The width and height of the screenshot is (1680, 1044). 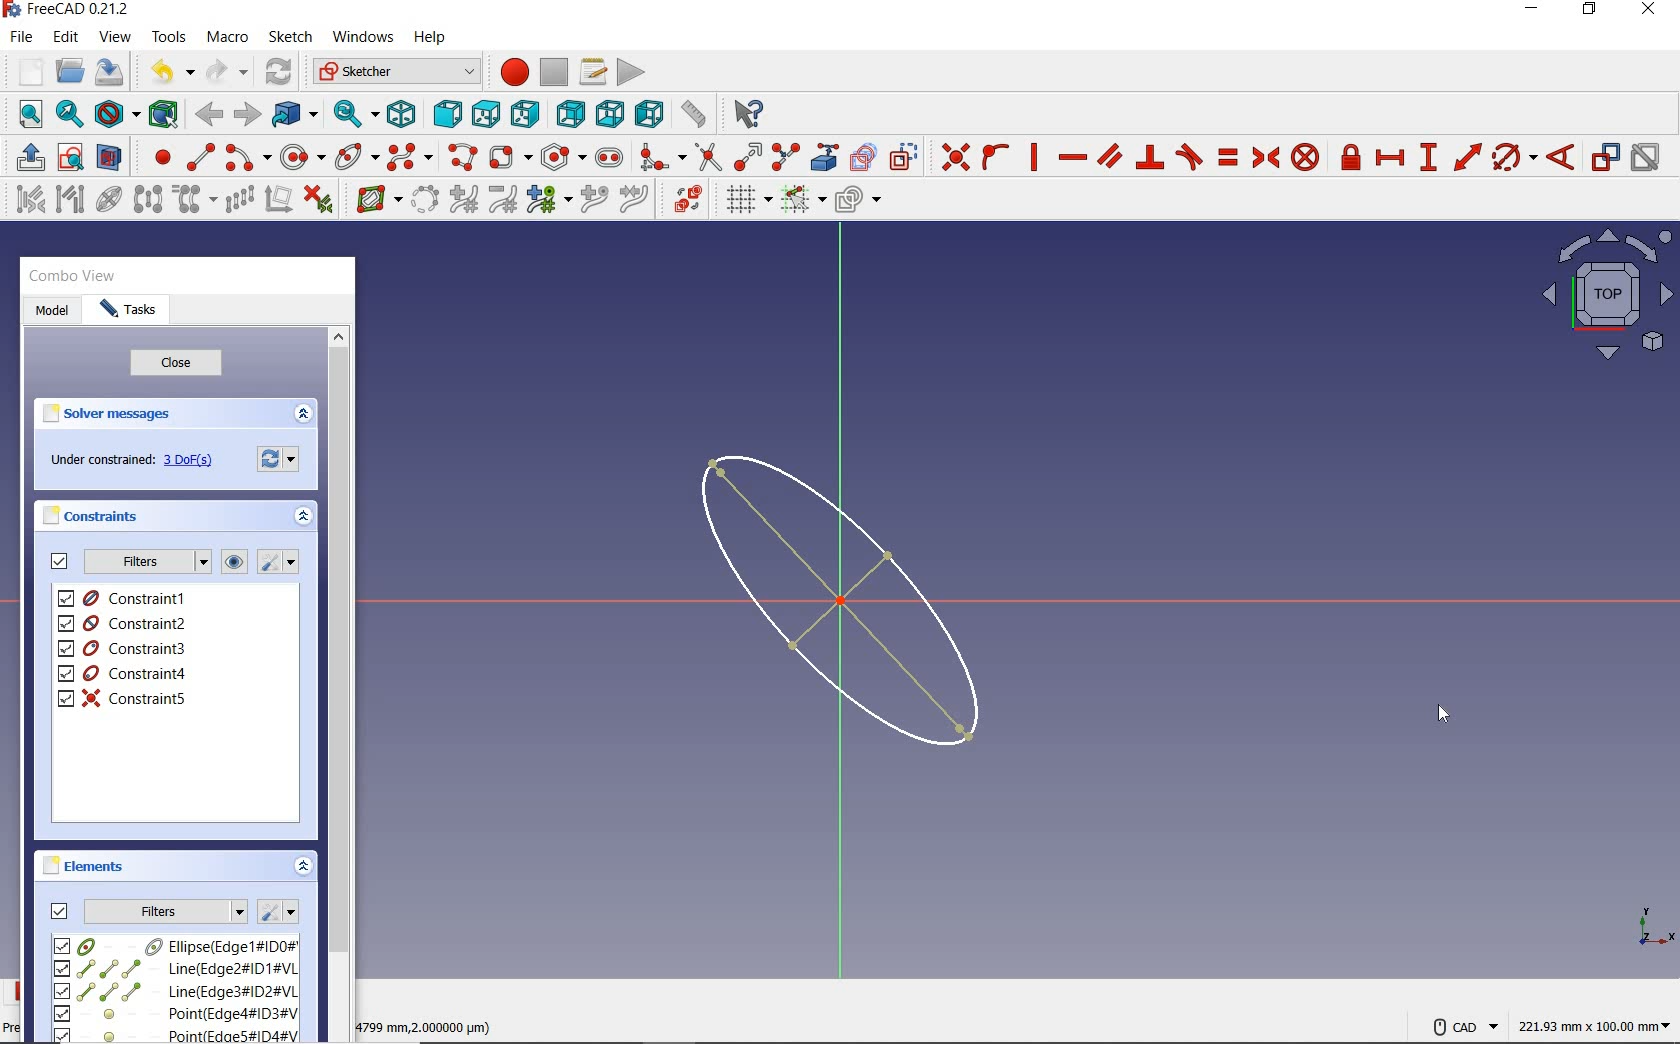 What do you see at coordinates (239, 201) in the screenshot?
I see `rectangular array` at bounding box center [239, 201].